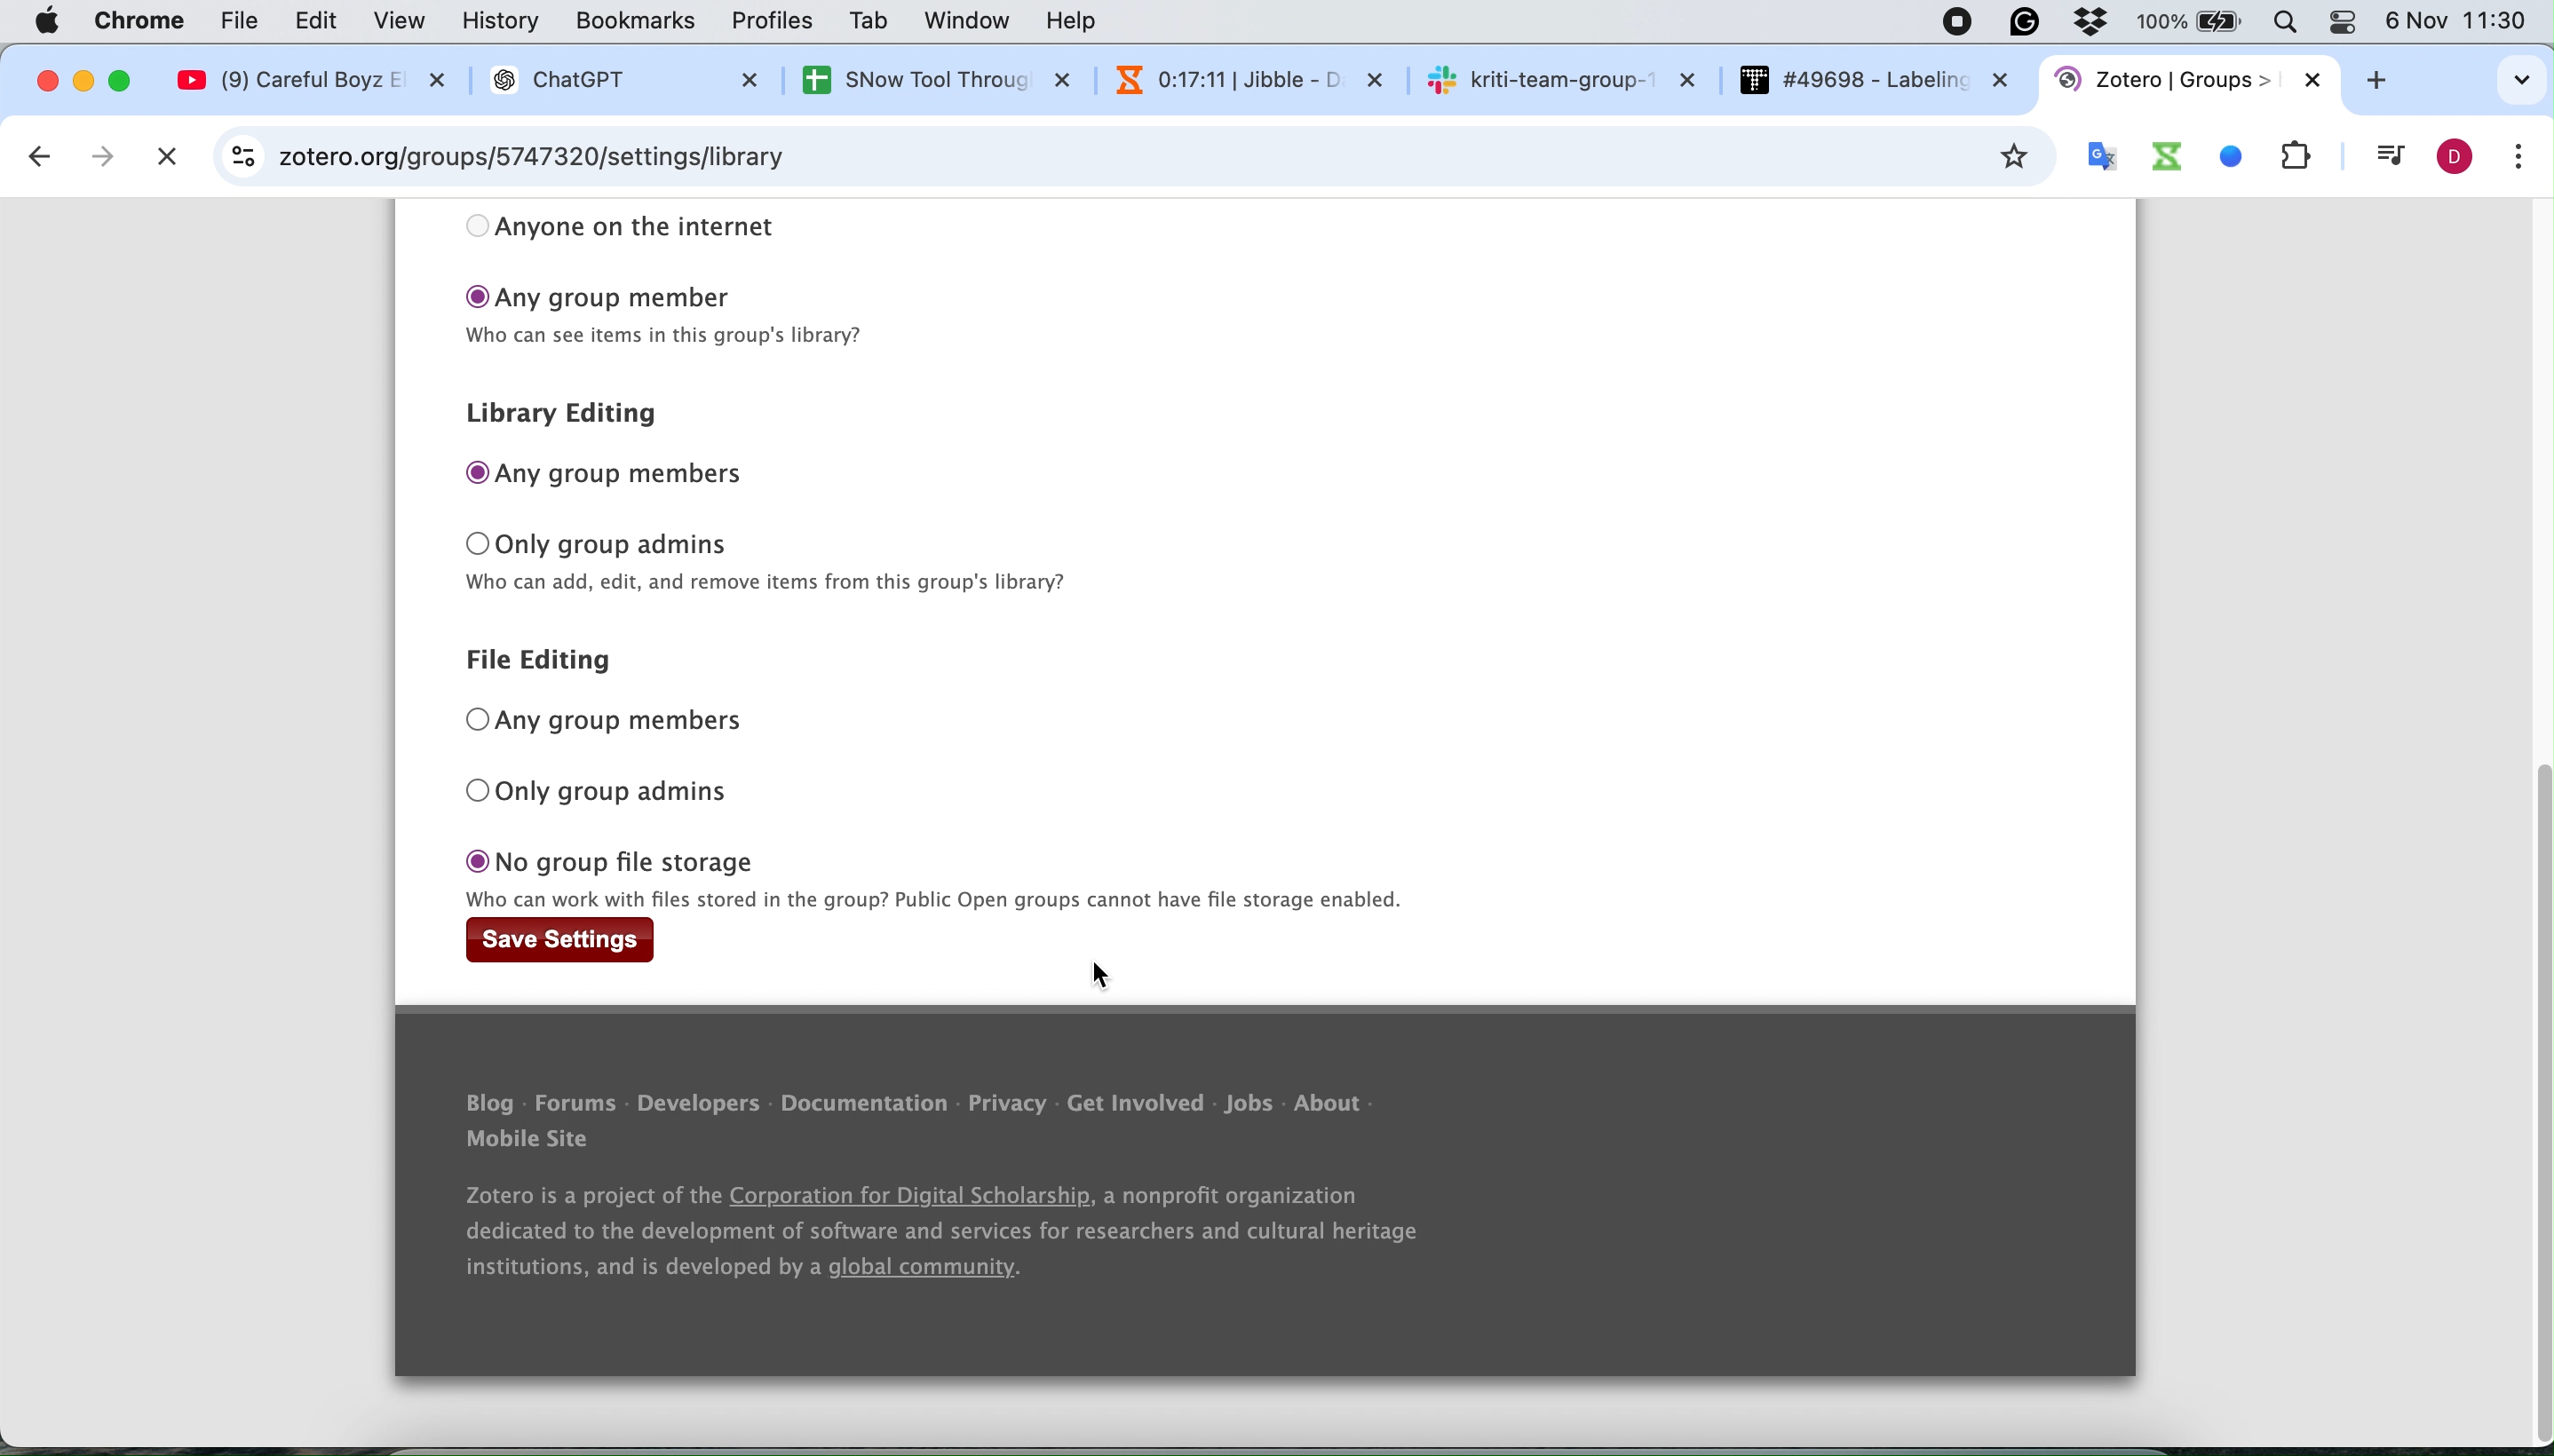 The width and height of the screenshot is (2554, 1456). I want to click on profiles, so click(776, 20).